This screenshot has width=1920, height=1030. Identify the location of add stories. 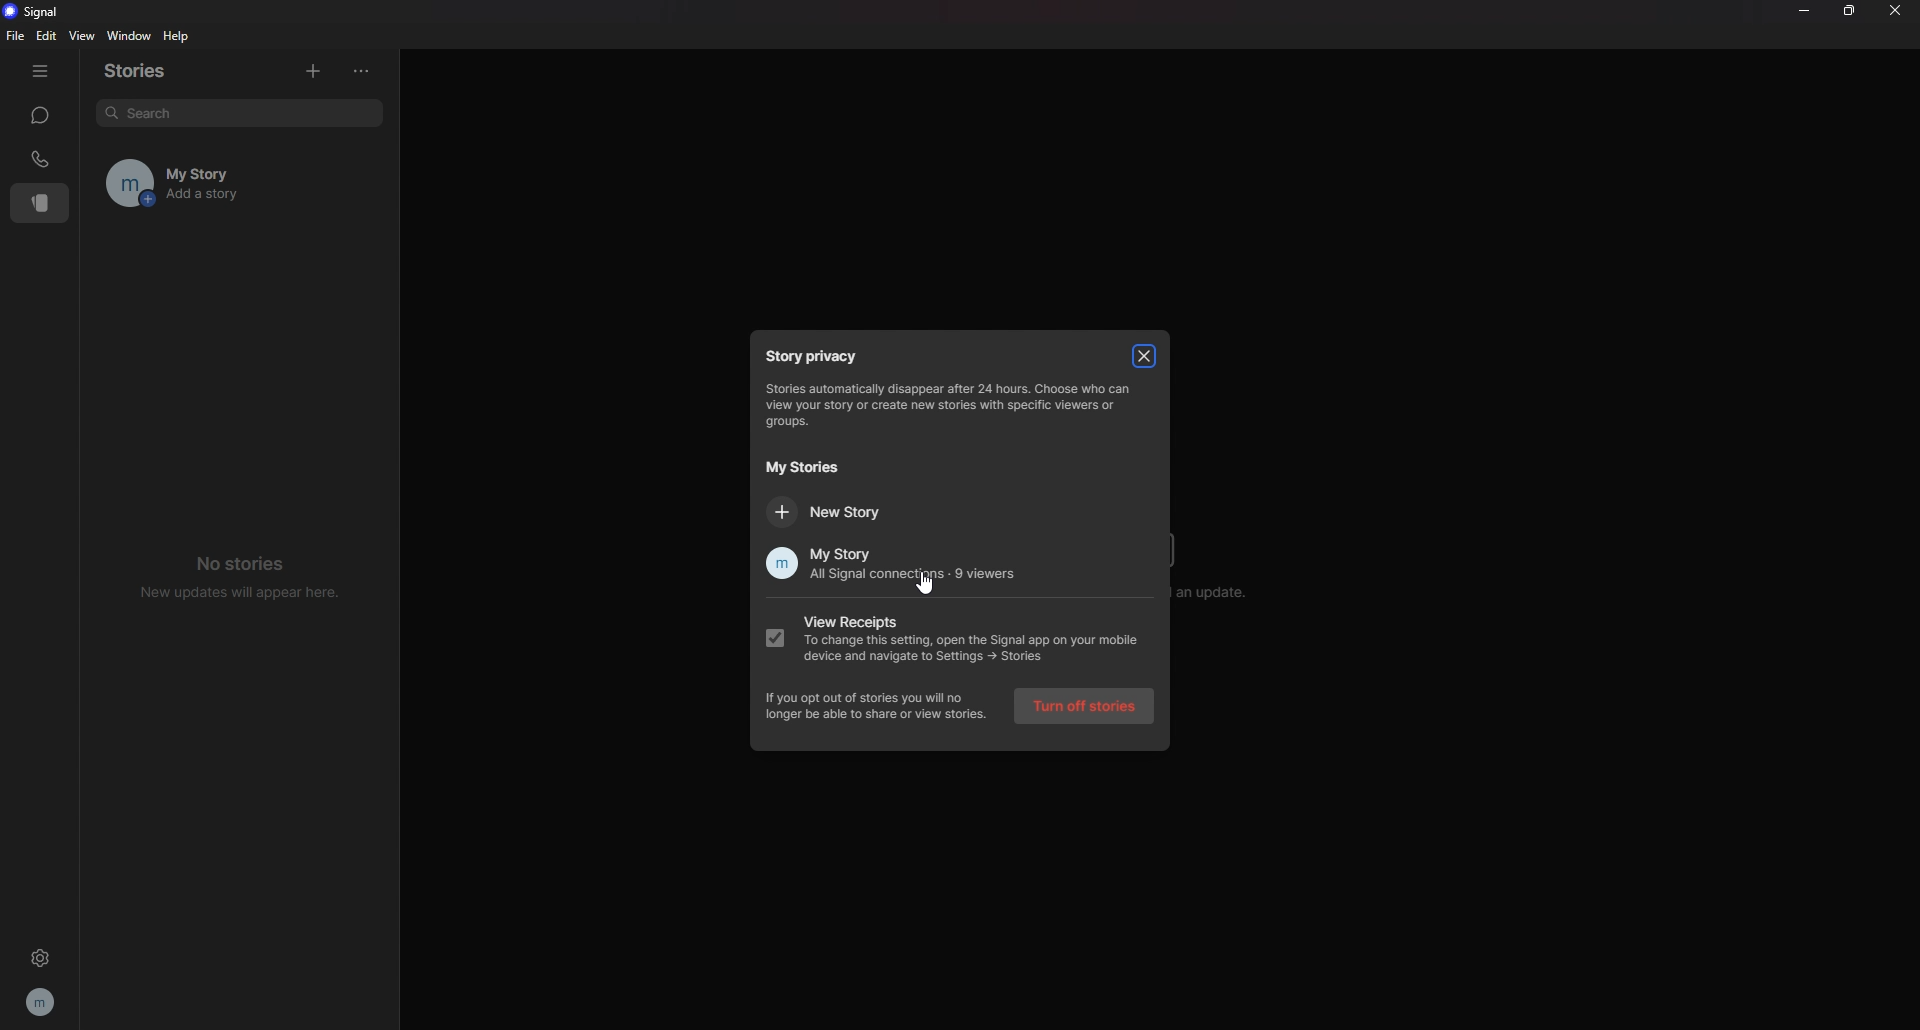
(312, 68).